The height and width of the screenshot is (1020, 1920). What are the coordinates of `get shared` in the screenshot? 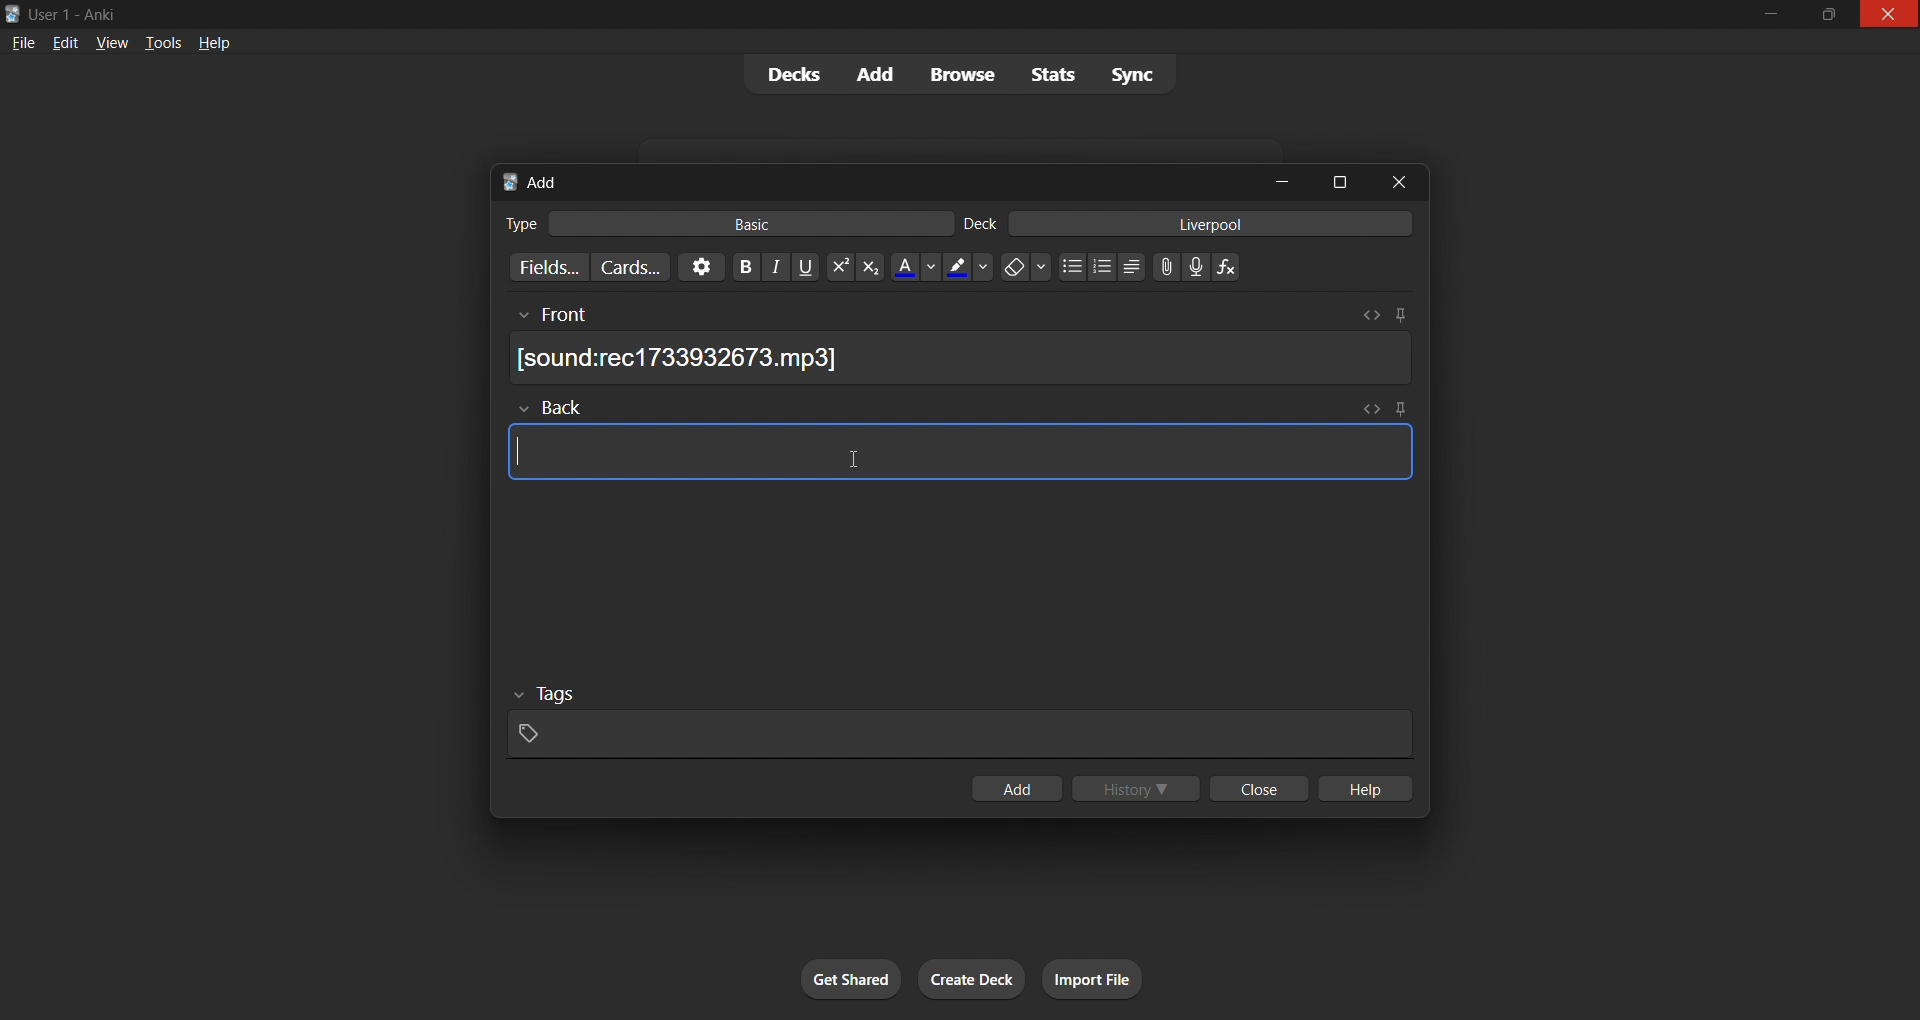 It's located at (830, 973).